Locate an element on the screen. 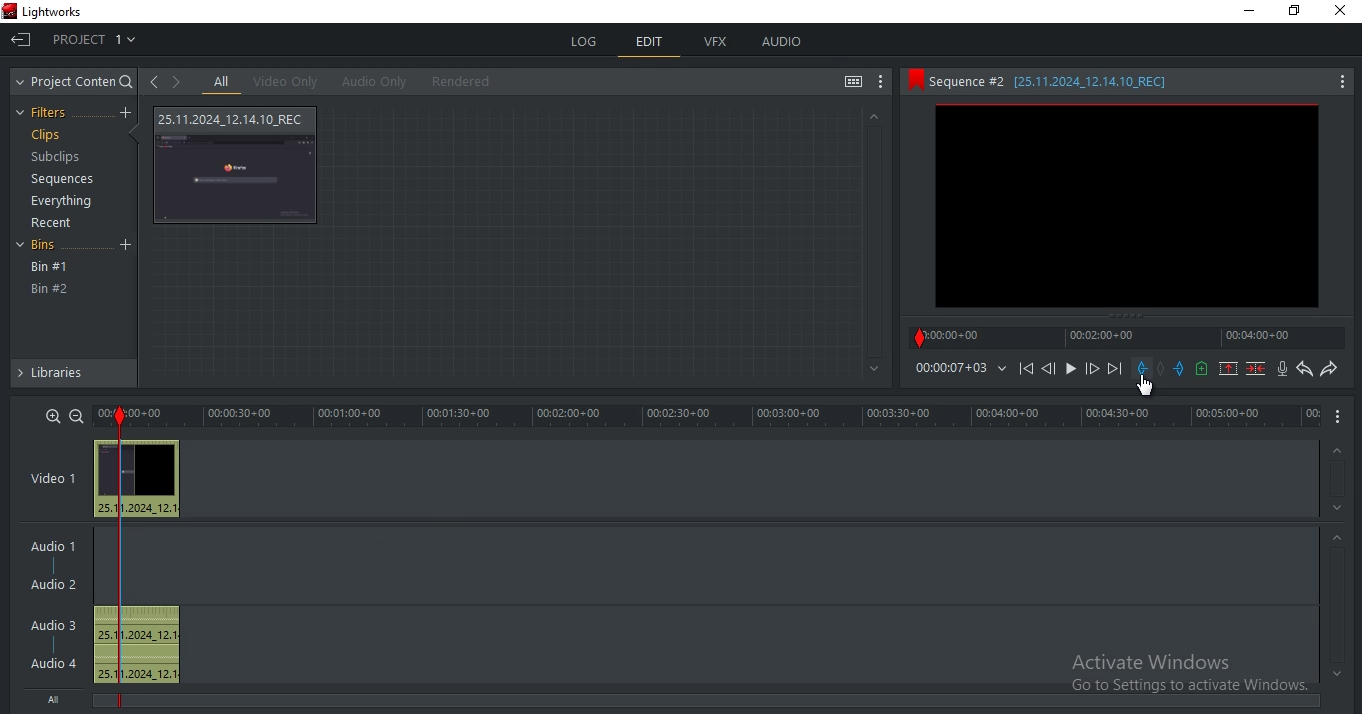 Image resolution: width=1362 pixels, height=714 pixels. log is located at coordinates (586, 42).